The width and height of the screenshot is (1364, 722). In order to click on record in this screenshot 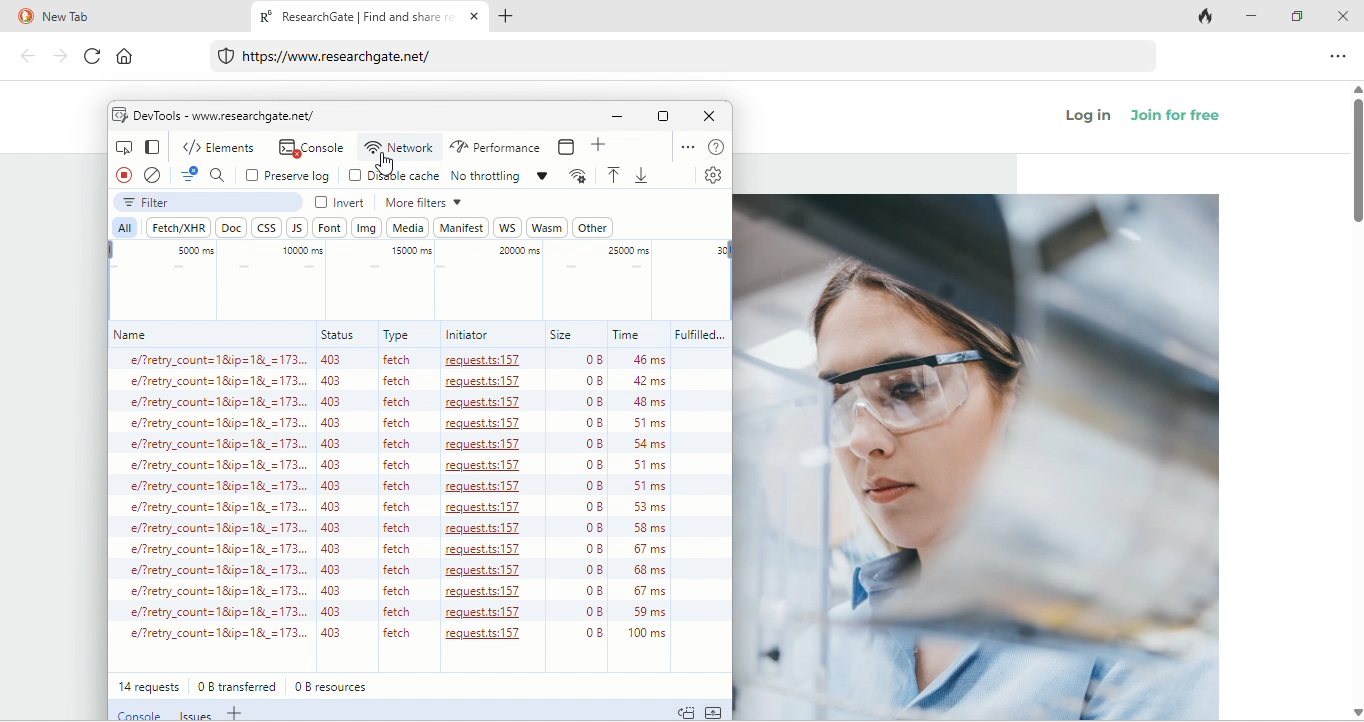, I will do `click(120, 177)`.